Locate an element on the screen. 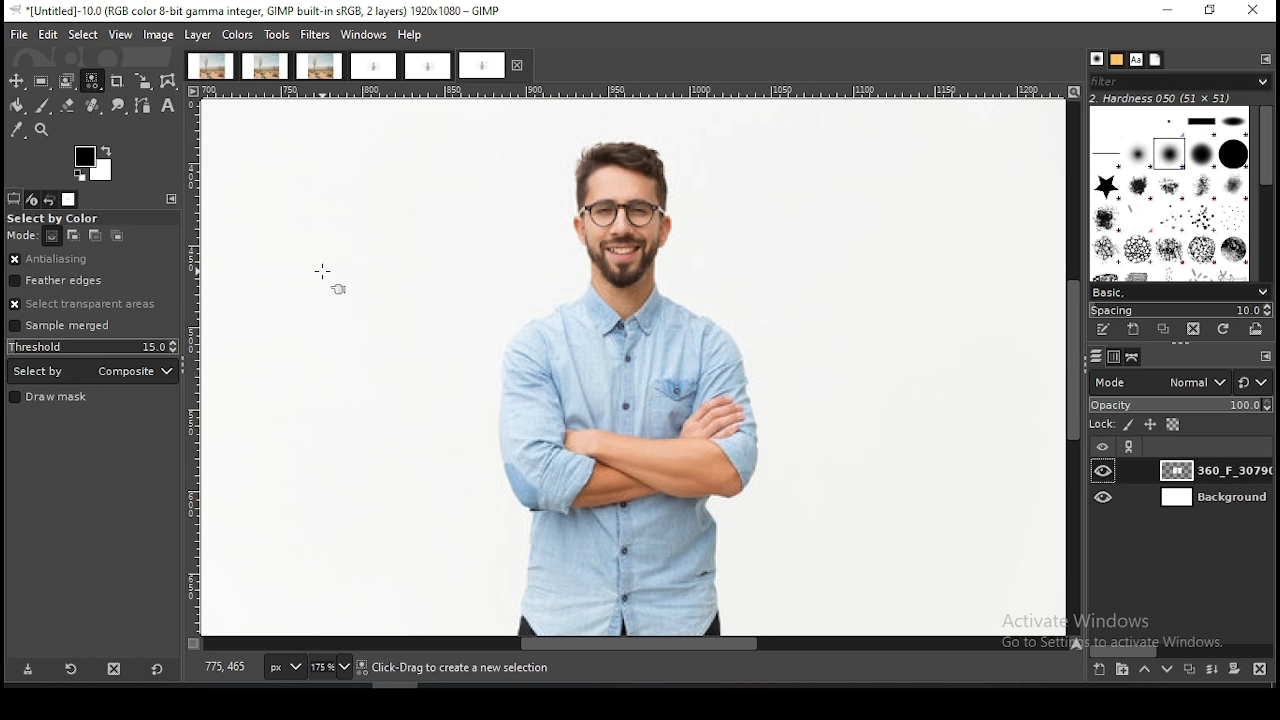  lock pixels is located at coordinates (1129, 426).